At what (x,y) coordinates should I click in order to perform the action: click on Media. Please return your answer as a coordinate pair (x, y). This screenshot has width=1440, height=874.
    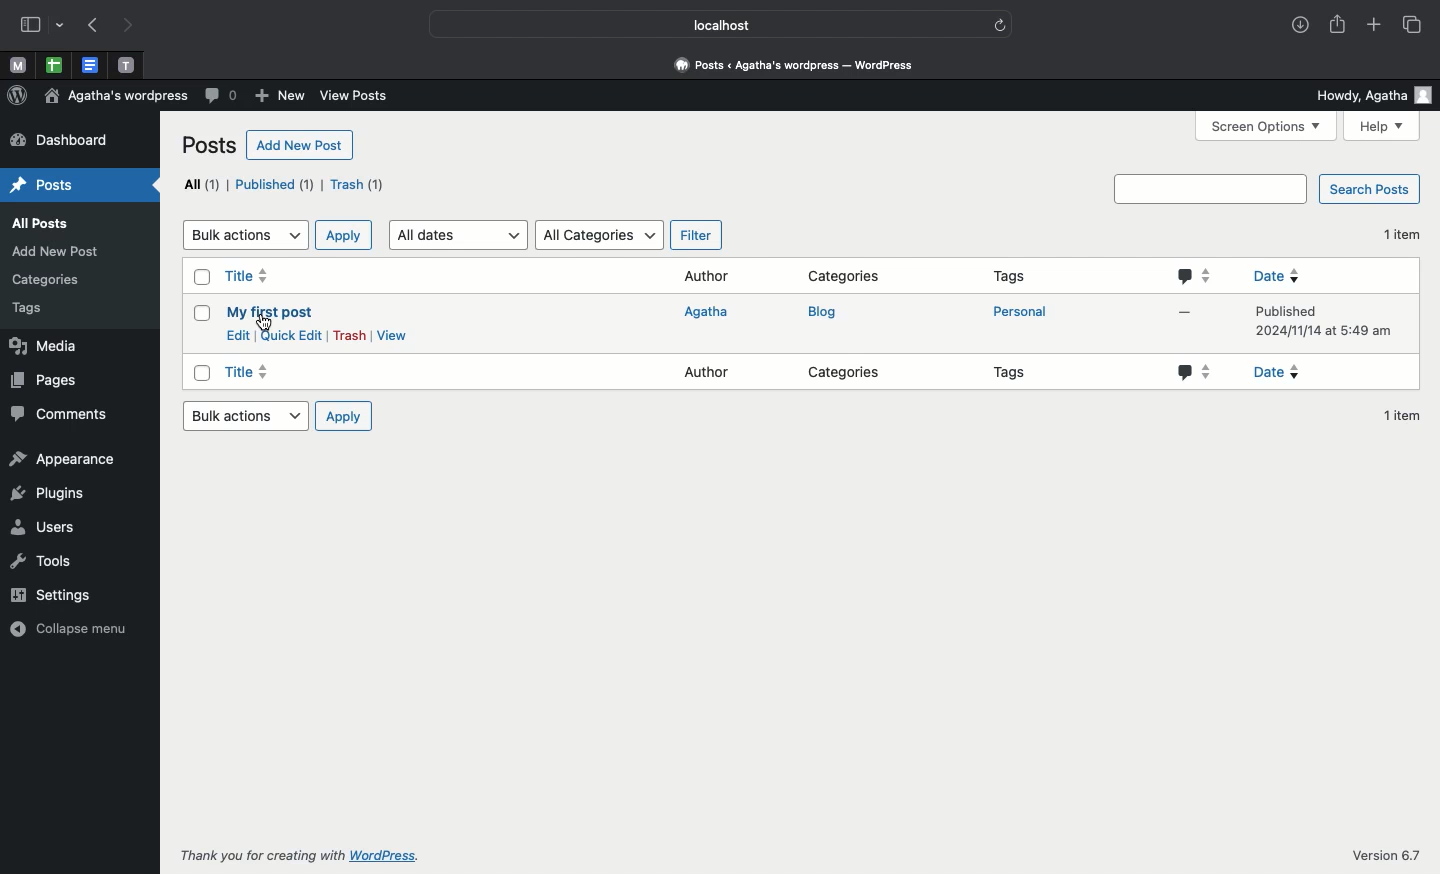
    Looking at the image, I should click on (56, 345).